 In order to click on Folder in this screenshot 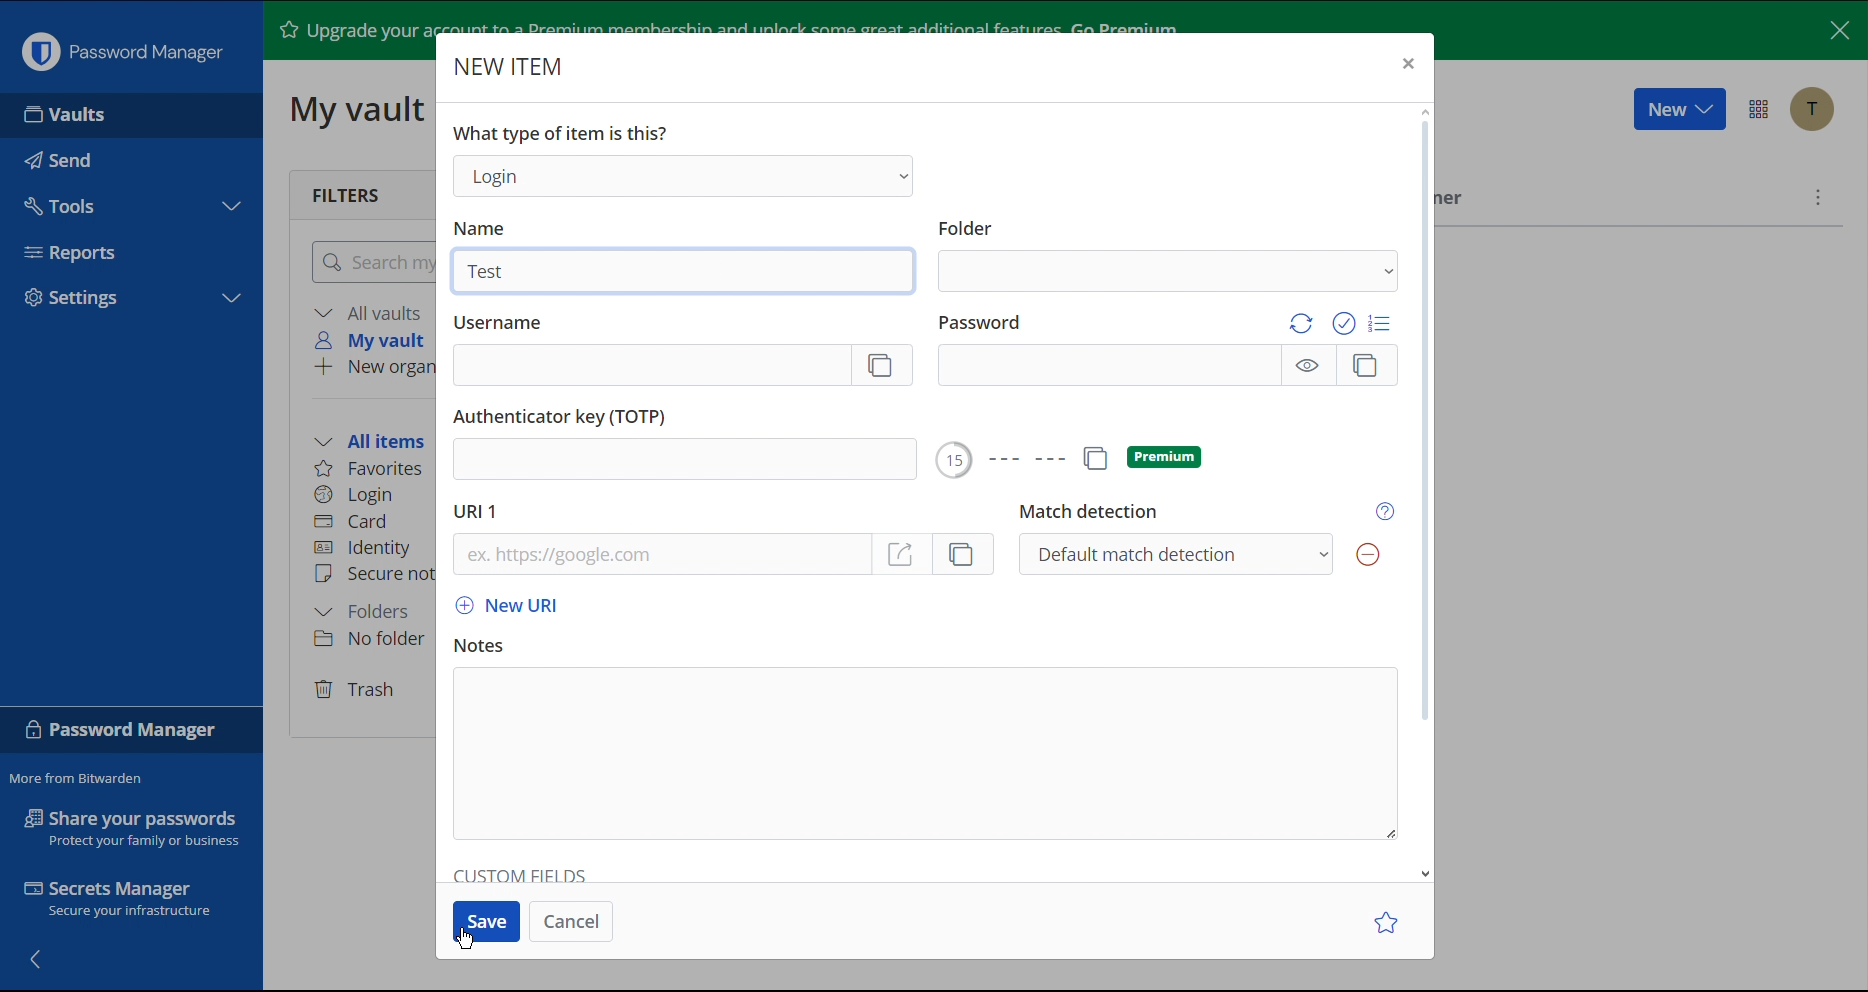, I will do `click(1166, 252)`.